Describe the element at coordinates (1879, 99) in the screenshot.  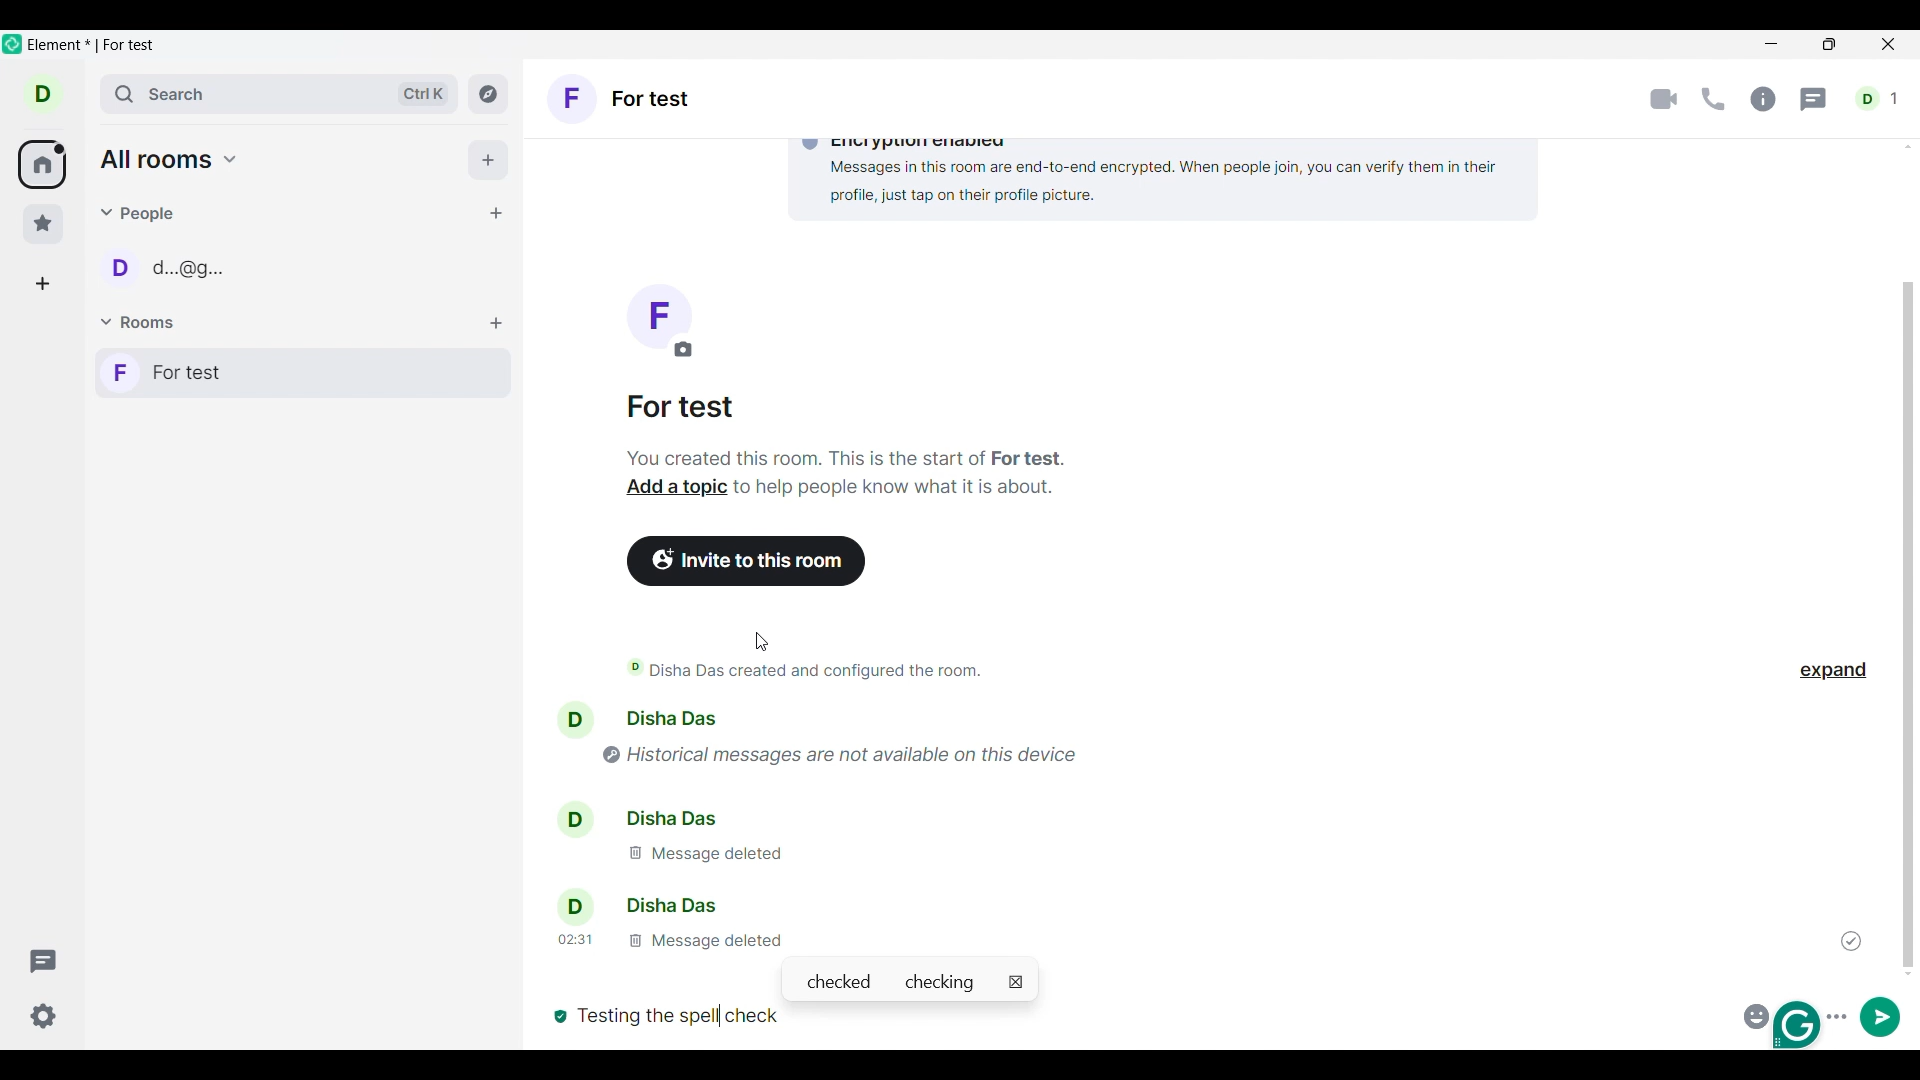
I see `d1` at that location.